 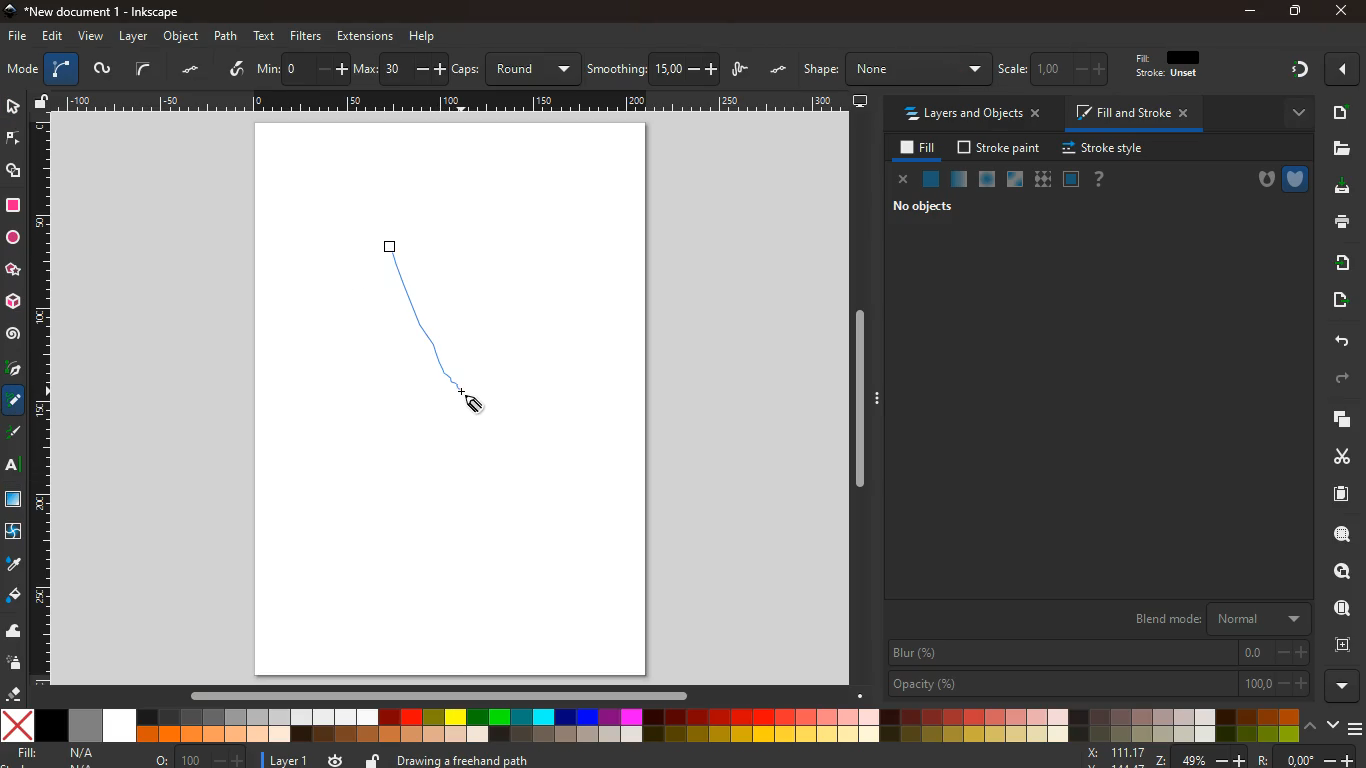 I want to click on Drawing a freehand path, so click(x=467, y=758).